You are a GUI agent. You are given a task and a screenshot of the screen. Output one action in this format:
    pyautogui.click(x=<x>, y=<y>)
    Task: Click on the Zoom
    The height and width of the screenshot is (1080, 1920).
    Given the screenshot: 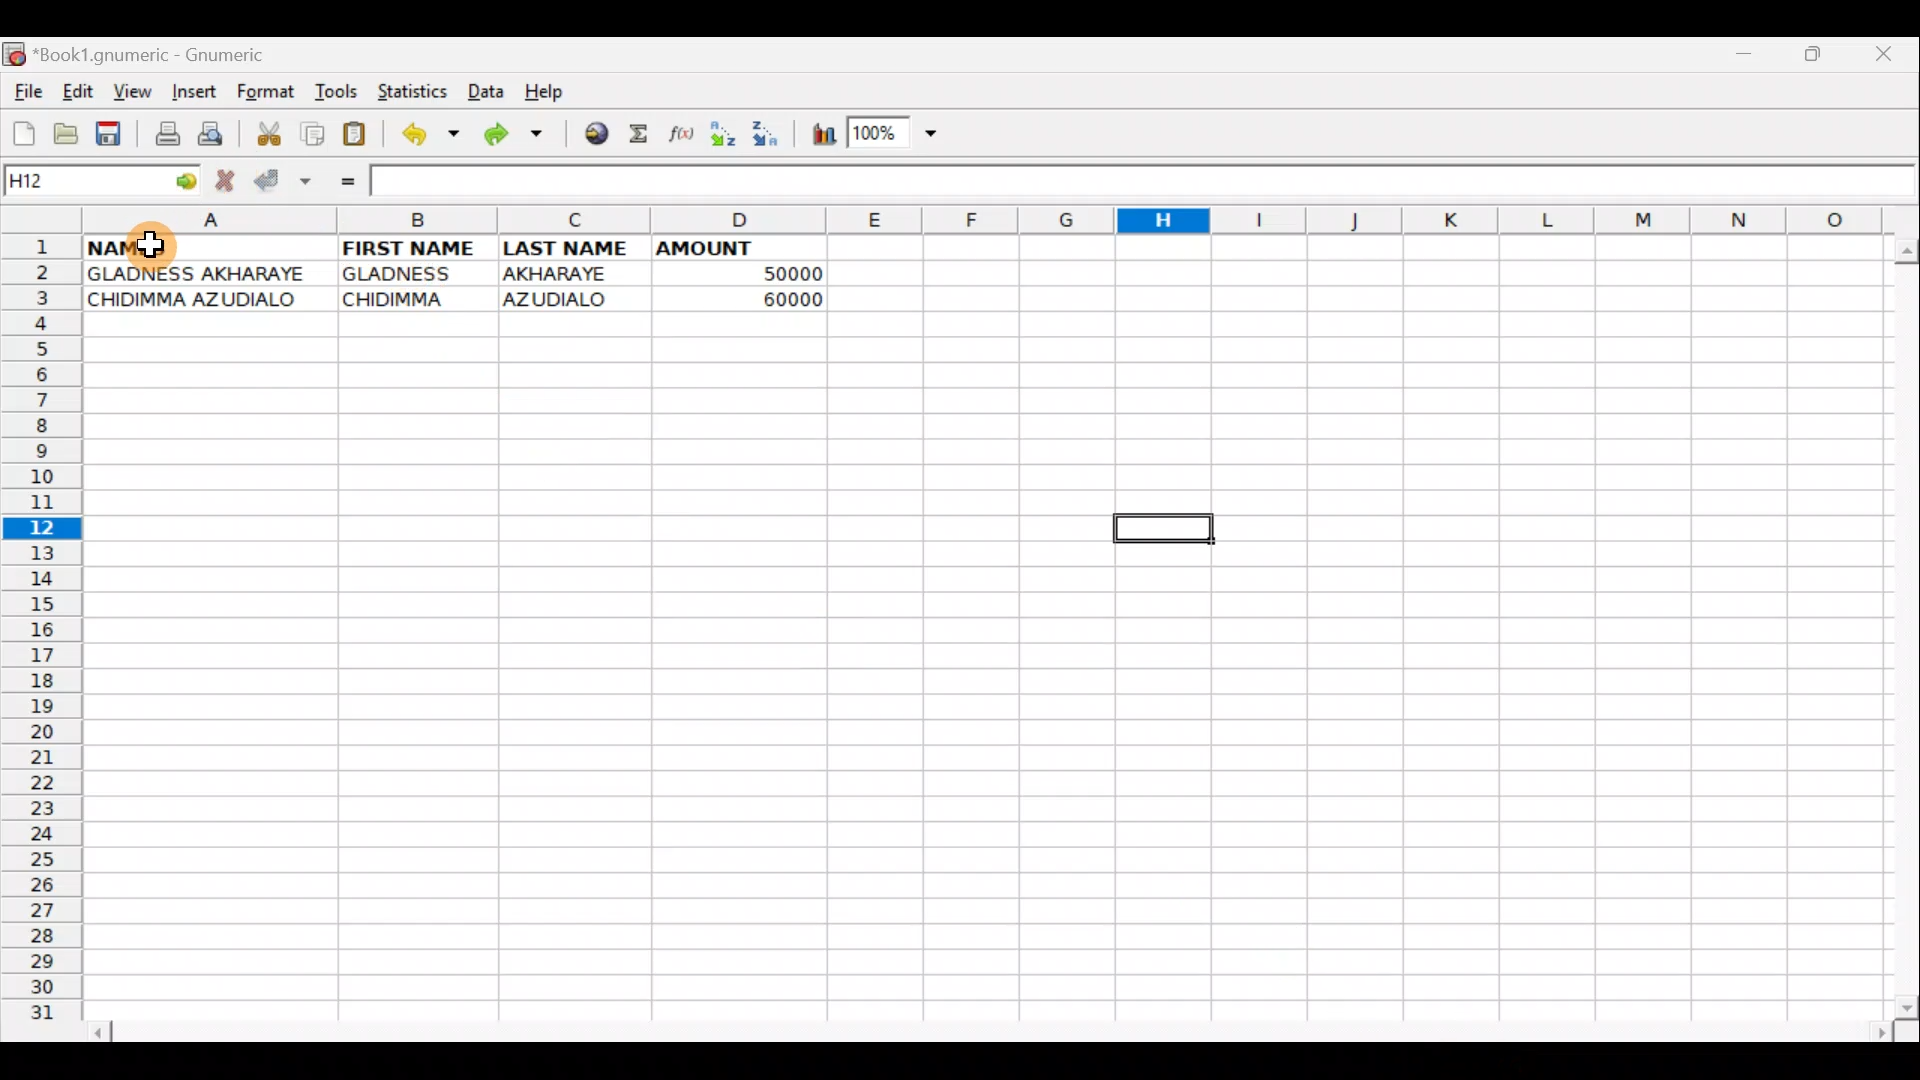 What is the action you would take?
    pyautogui.click(x=896, y=130)
    